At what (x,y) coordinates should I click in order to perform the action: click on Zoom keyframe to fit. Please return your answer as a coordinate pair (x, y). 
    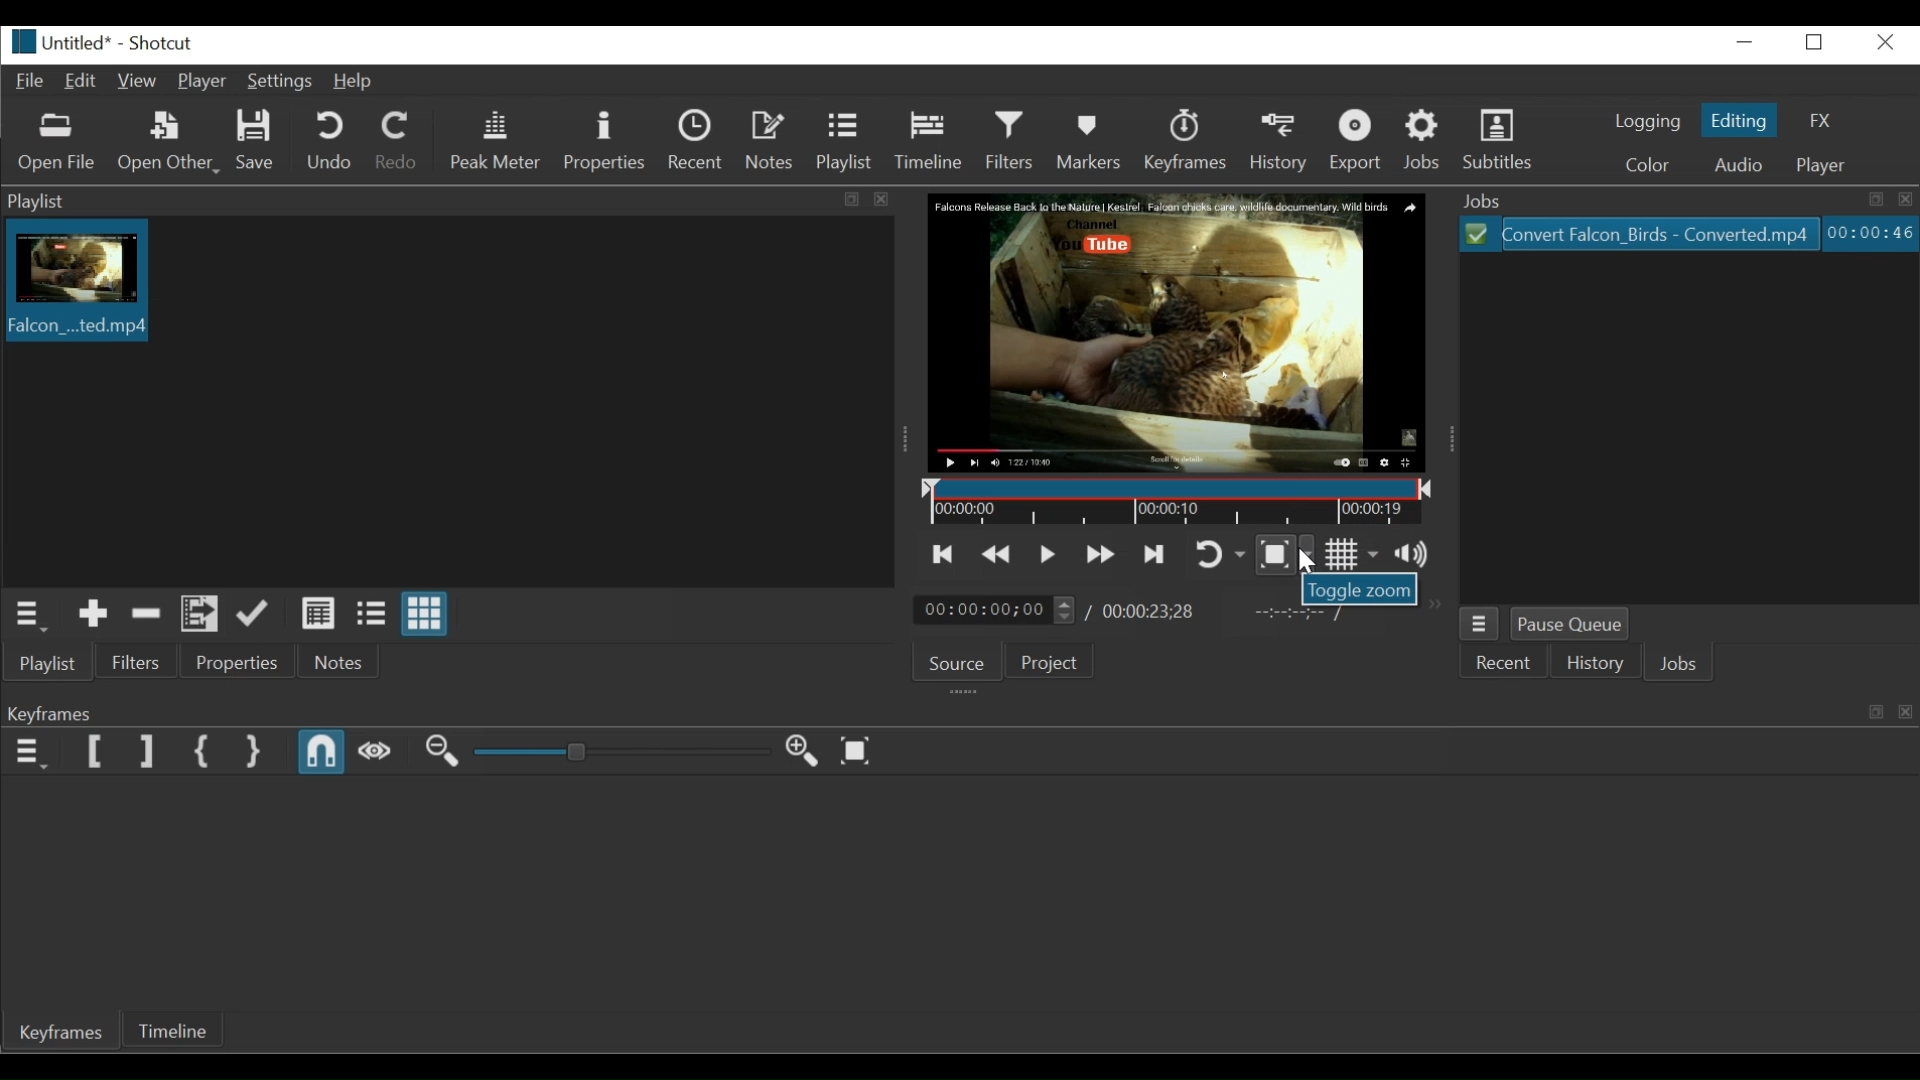
    Looking at the image, I should click on (855, 750).